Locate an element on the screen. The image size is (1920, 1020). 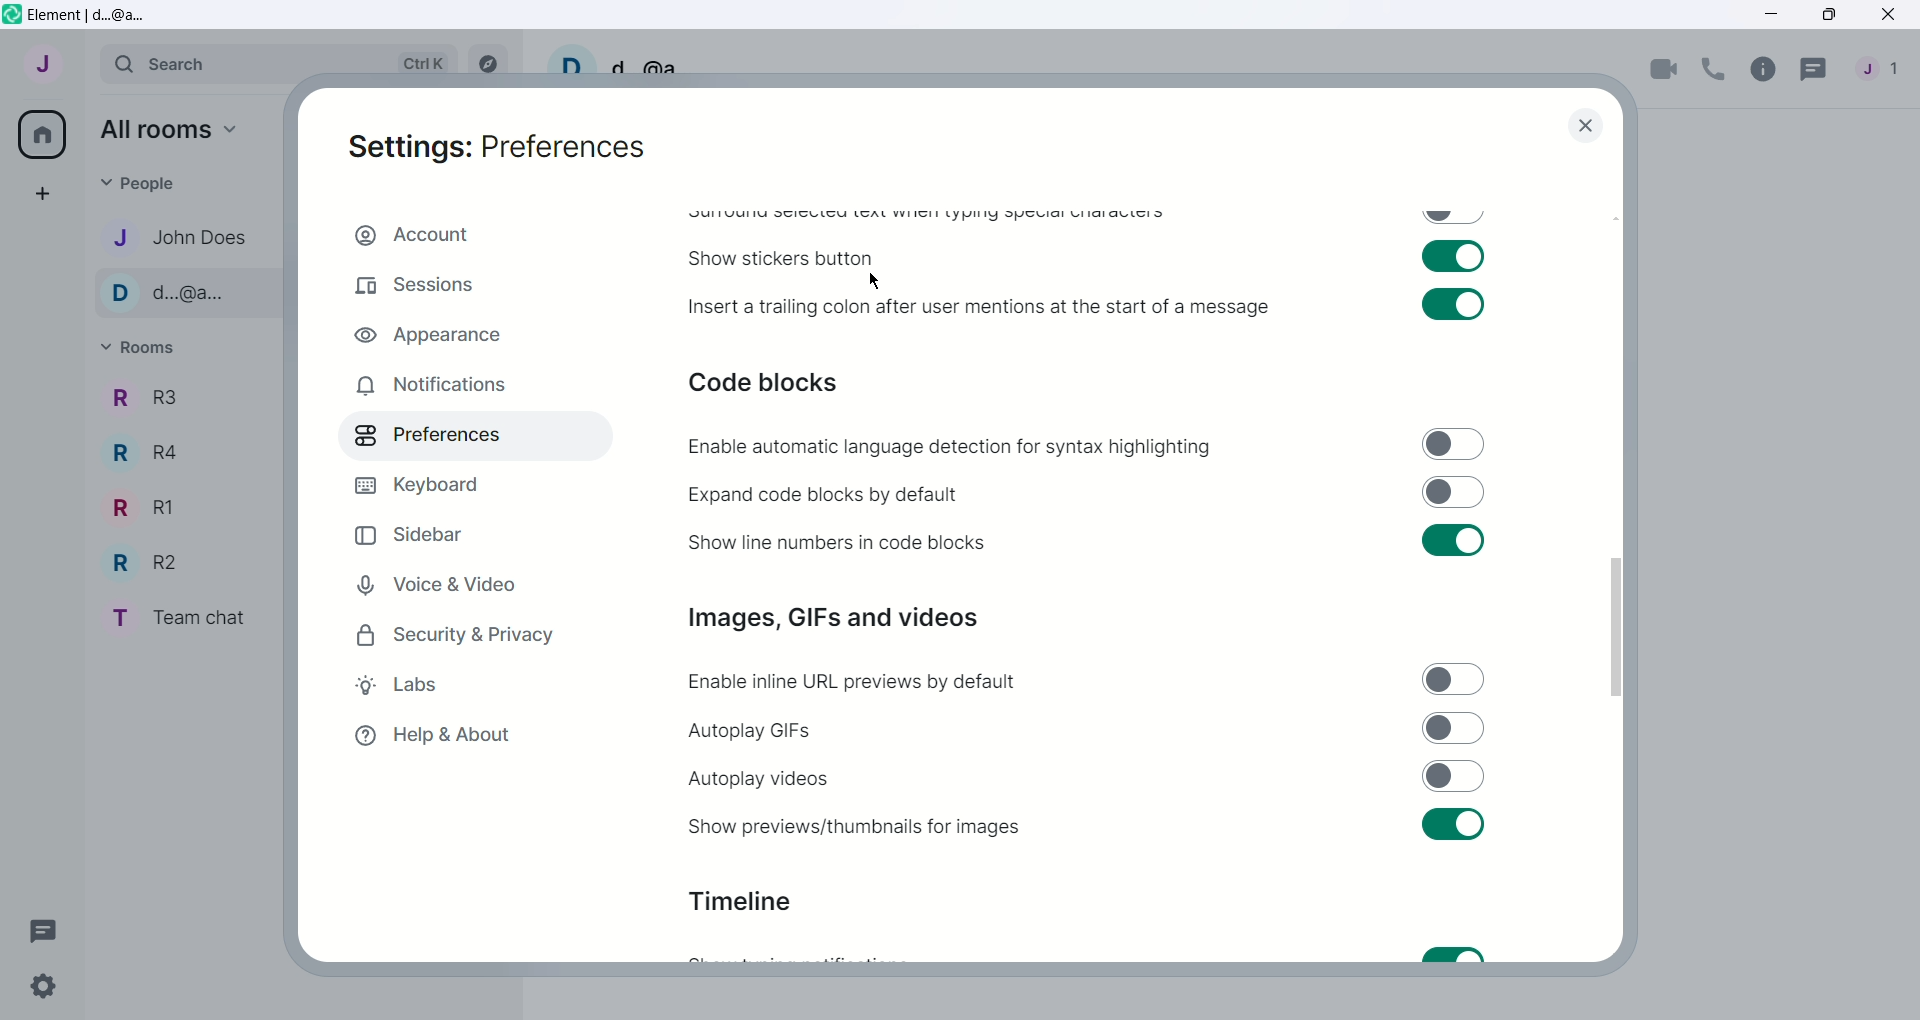
Toggle switch on for sure previews/thumbnails for images is located at coordinates (1451, 824).